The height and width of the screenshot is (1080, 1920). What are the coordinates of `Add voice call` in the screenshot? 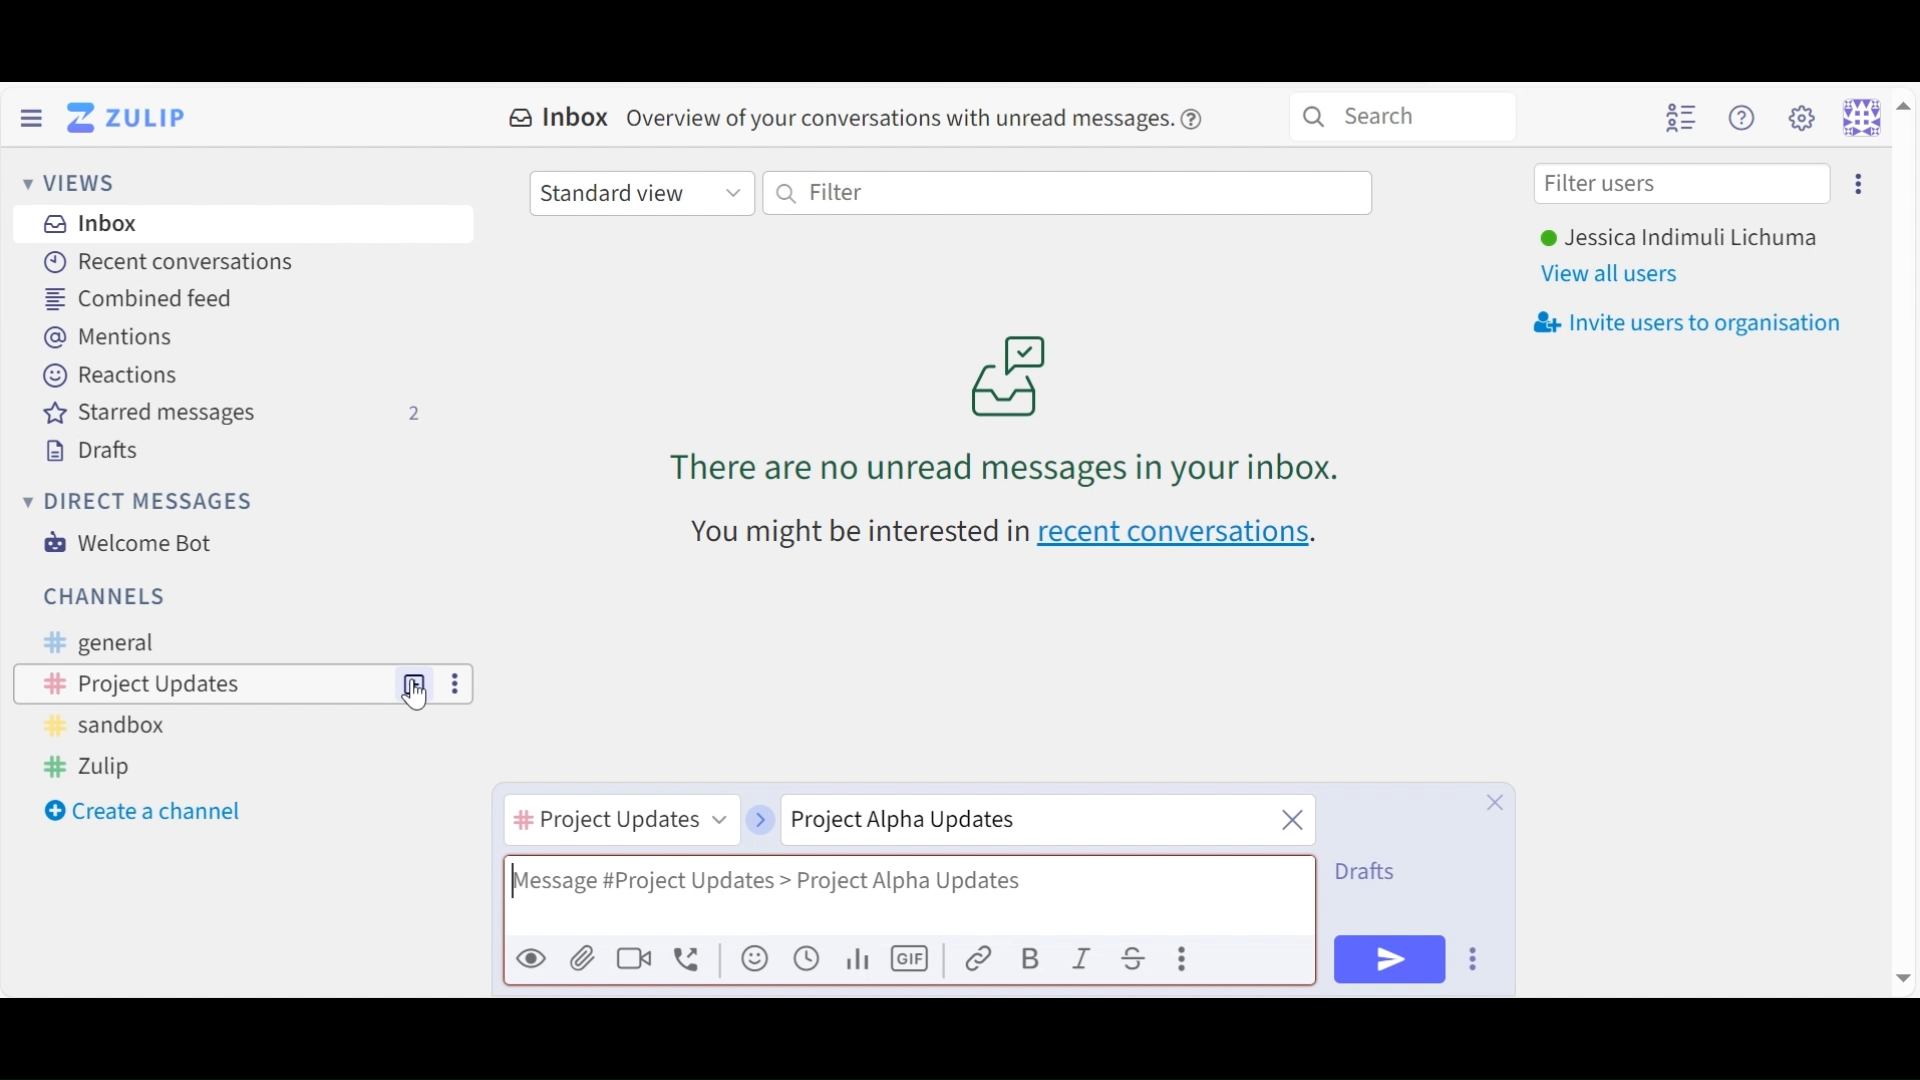 It's located at (689, 959).